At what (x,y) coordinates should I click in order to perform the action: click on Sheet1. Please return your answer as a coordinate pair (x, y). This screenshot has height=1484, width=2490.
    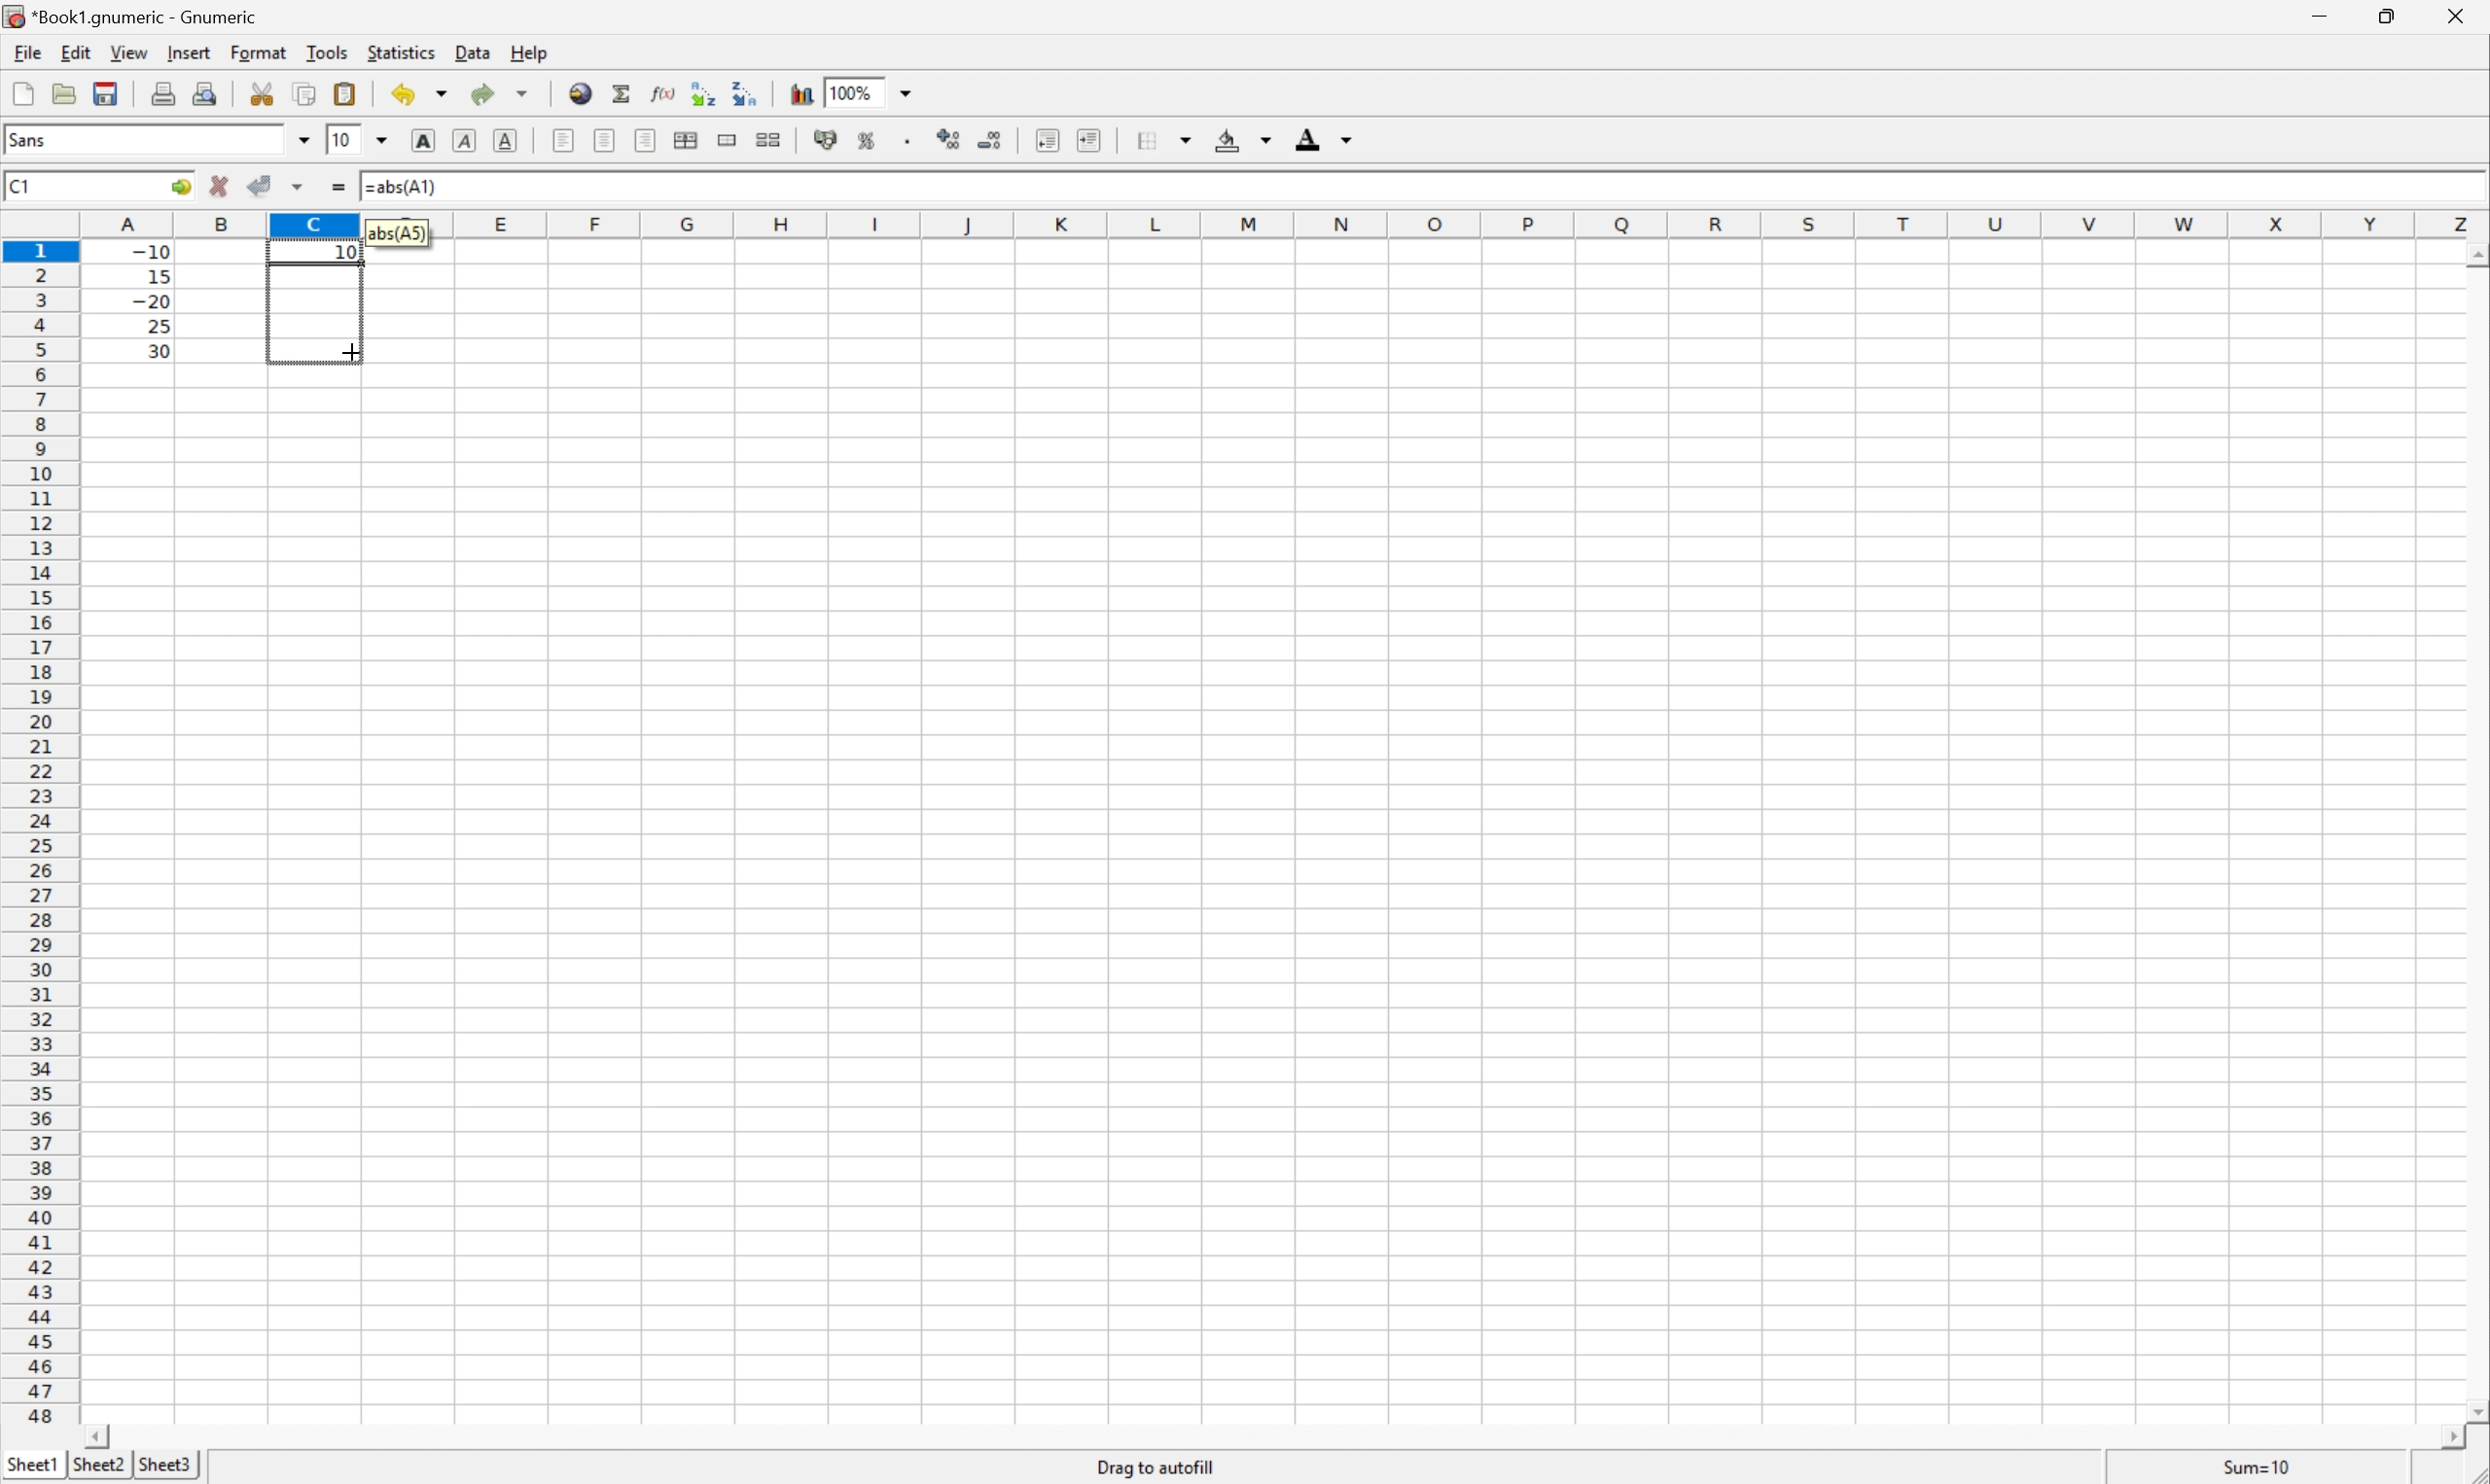
    Looking at the image, I should click on (33, 1461).